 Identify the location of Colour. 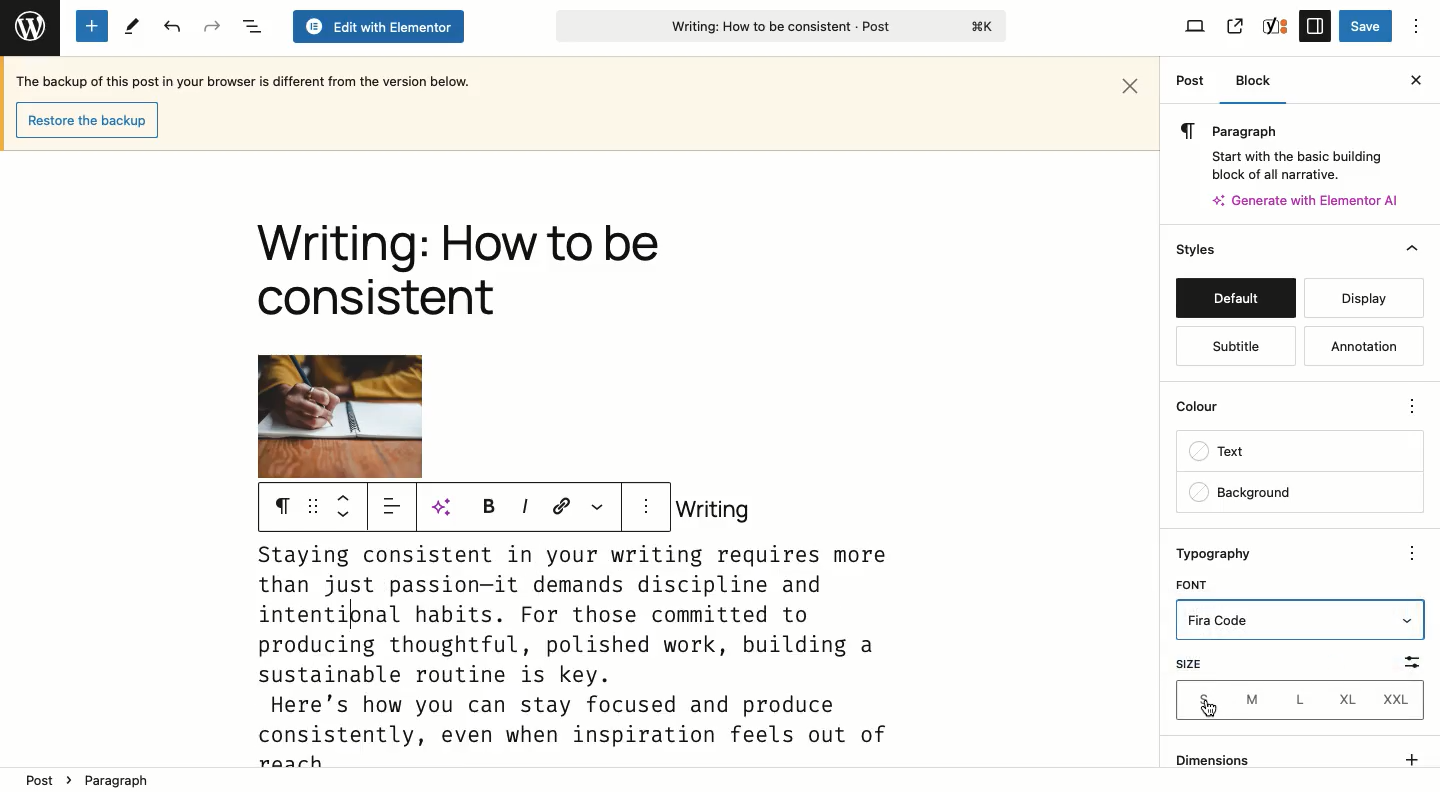
(1283, 404).